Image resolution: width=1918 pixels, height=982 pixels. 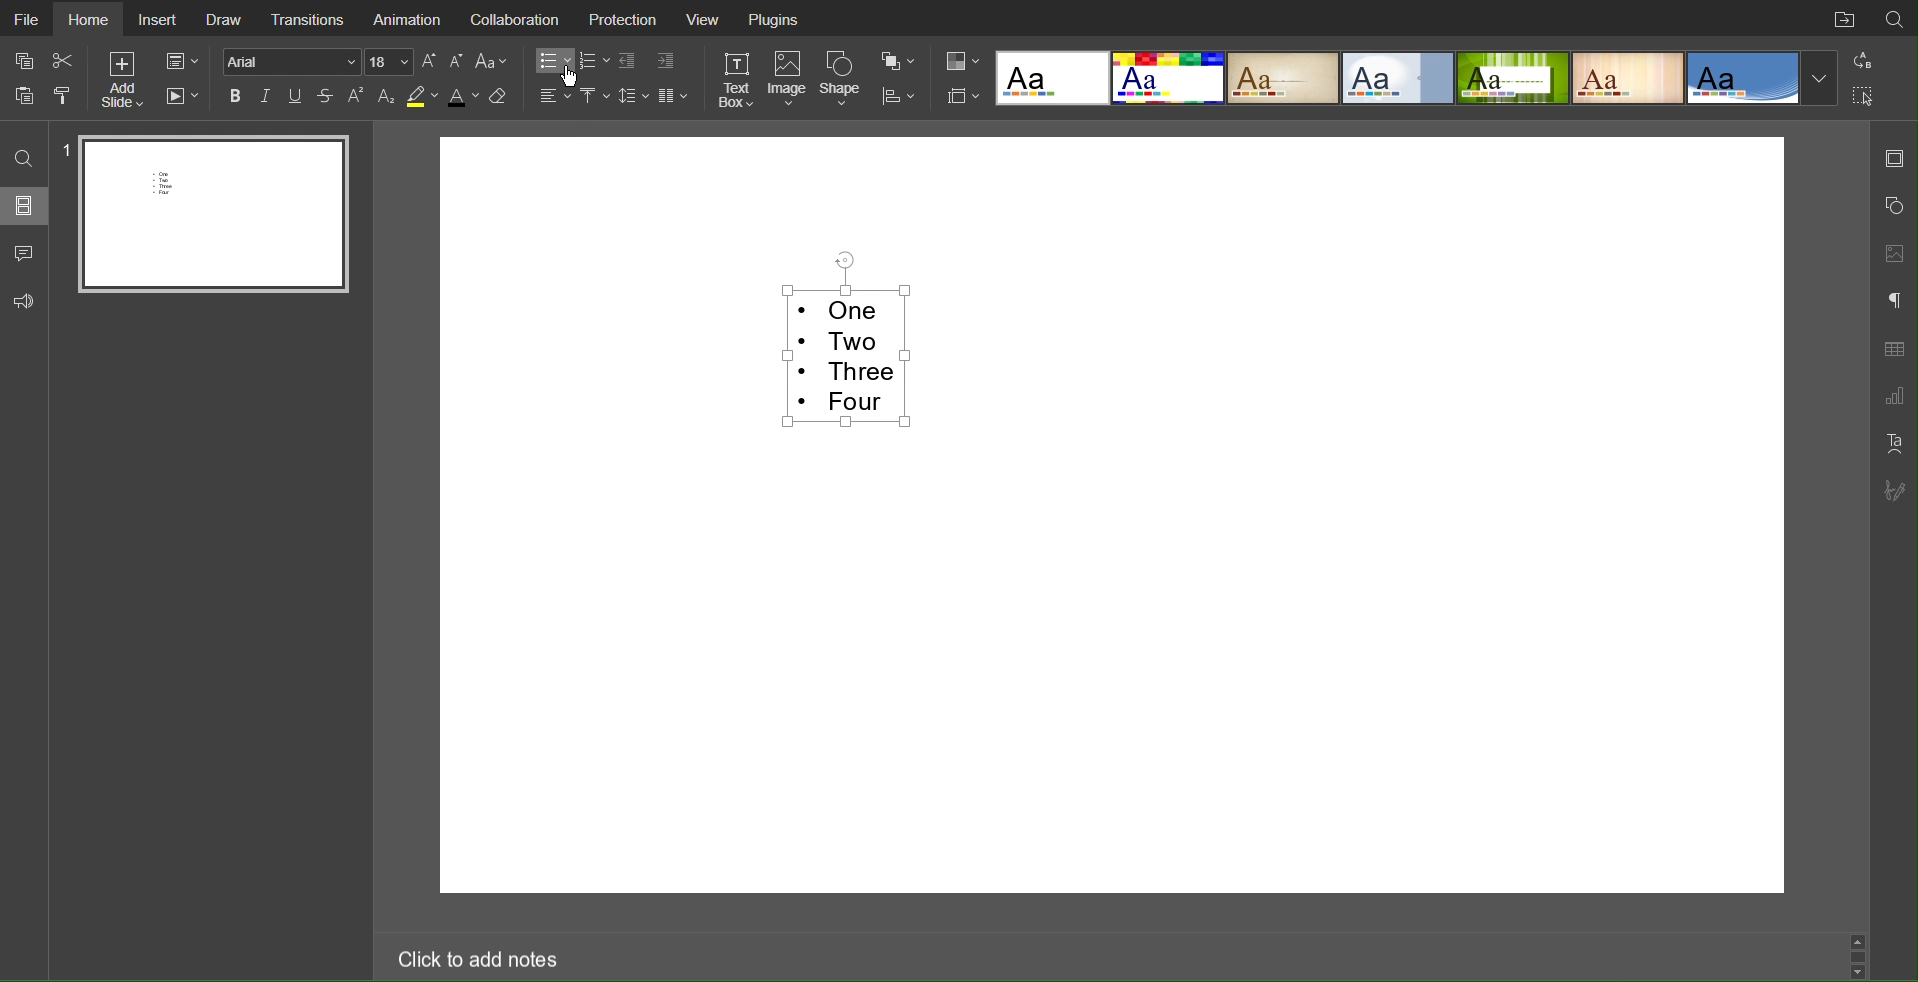 What do you see at coordinates (845, 83) in the screenshot?
I see `Shape` at bounding box center [845, 83].